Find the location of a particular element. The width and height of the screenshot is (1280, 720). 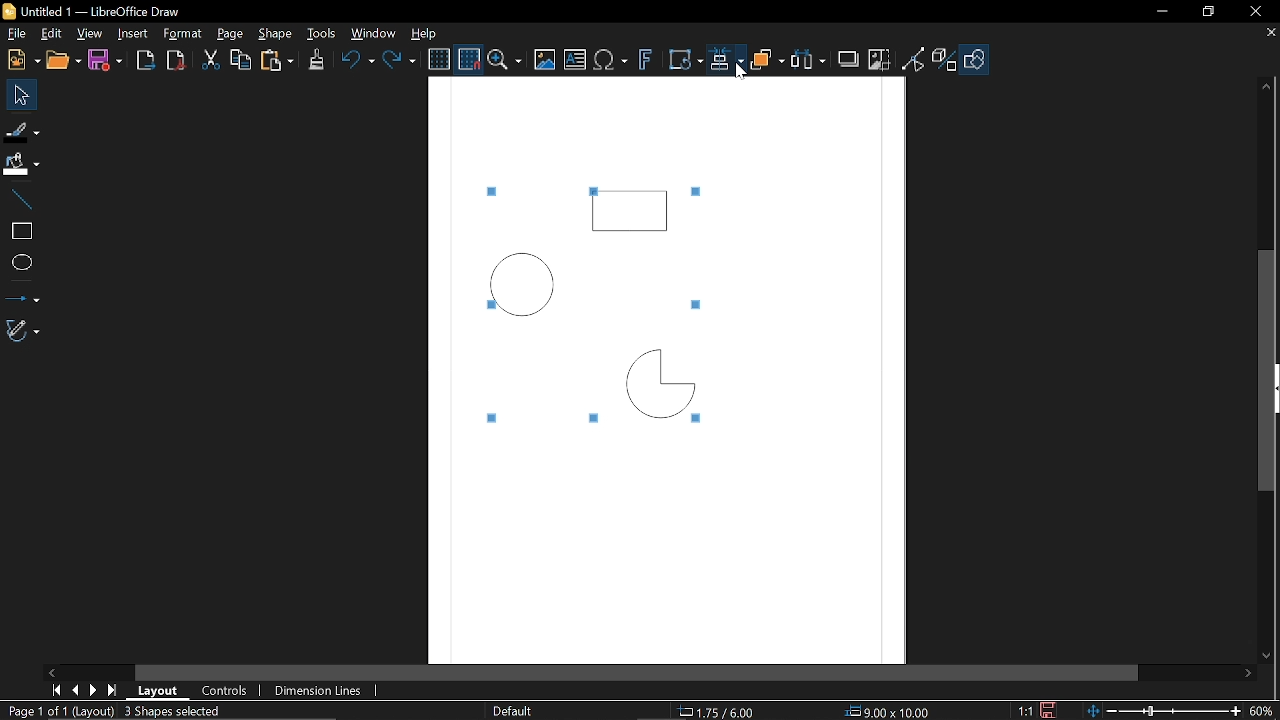

cut is located at coordinates (210, 59).